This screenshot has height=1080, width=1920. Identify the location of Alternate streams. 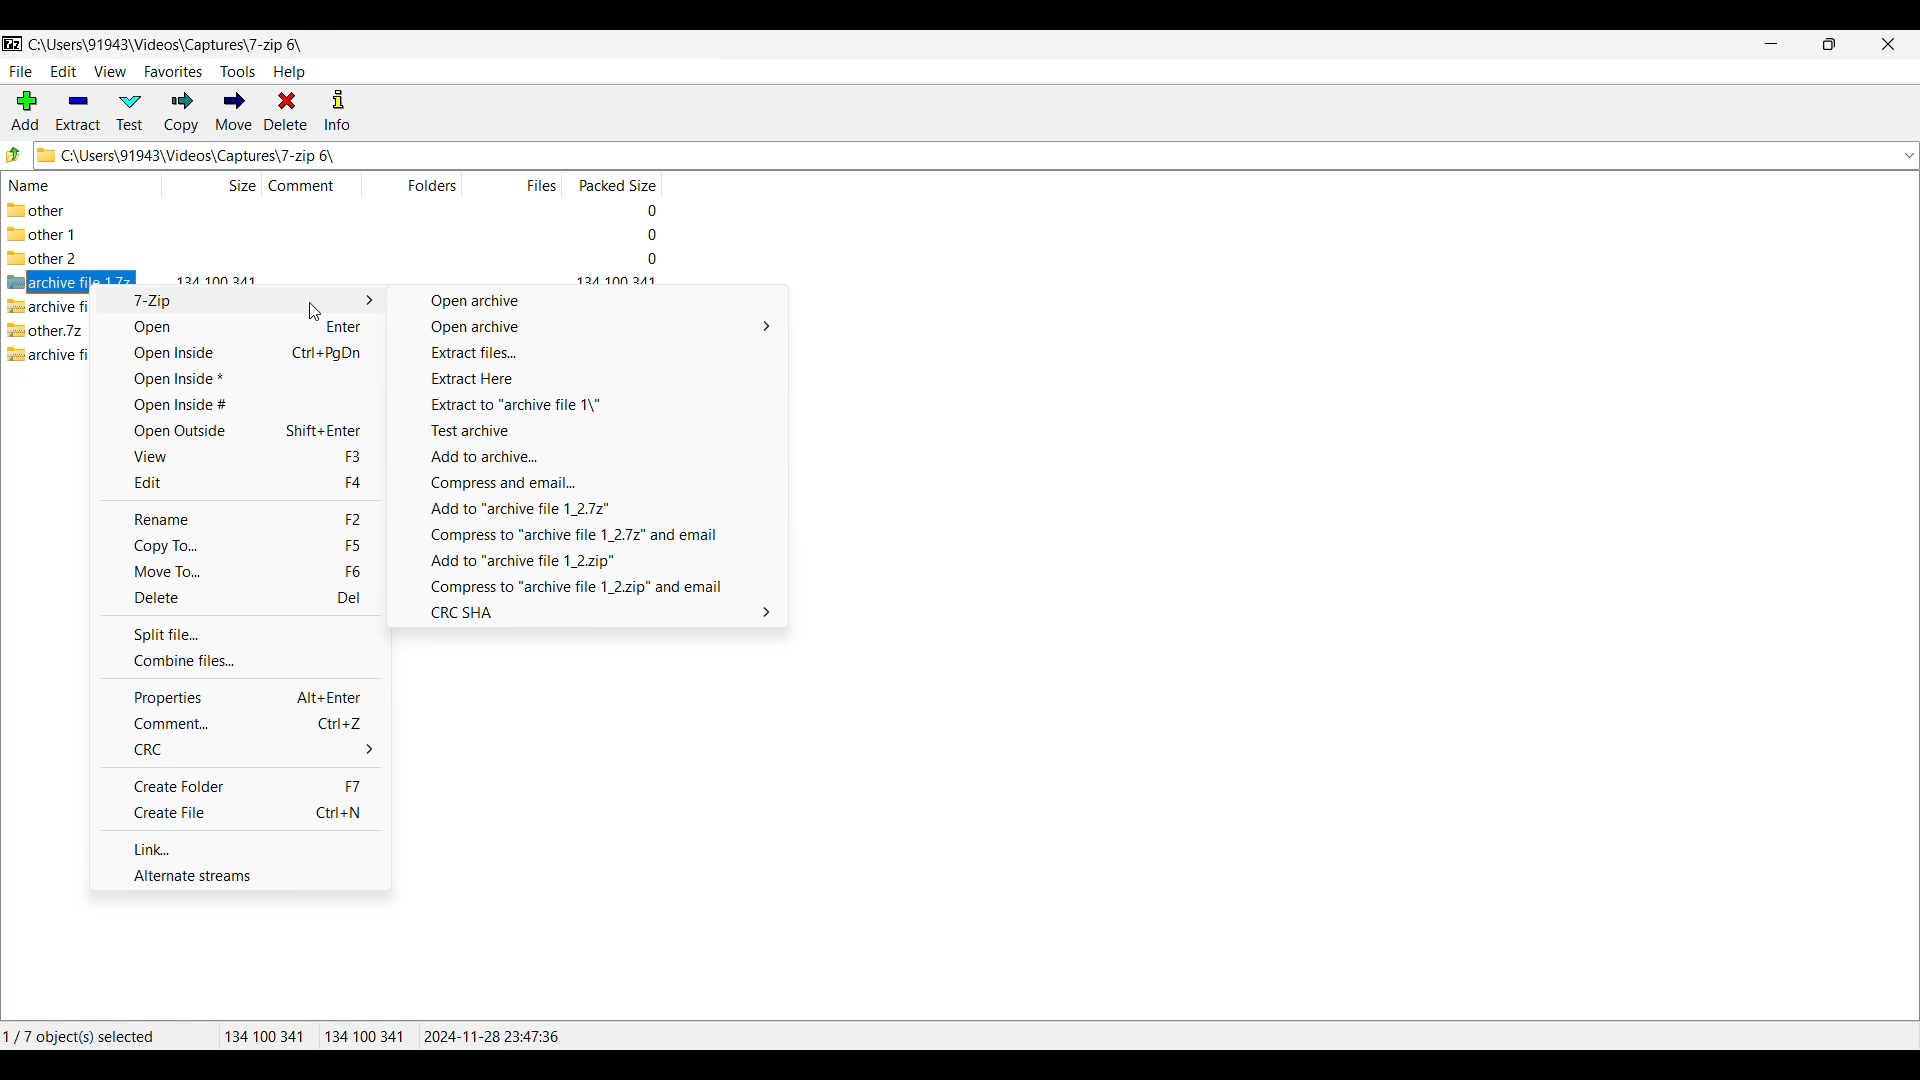
(241, 876).